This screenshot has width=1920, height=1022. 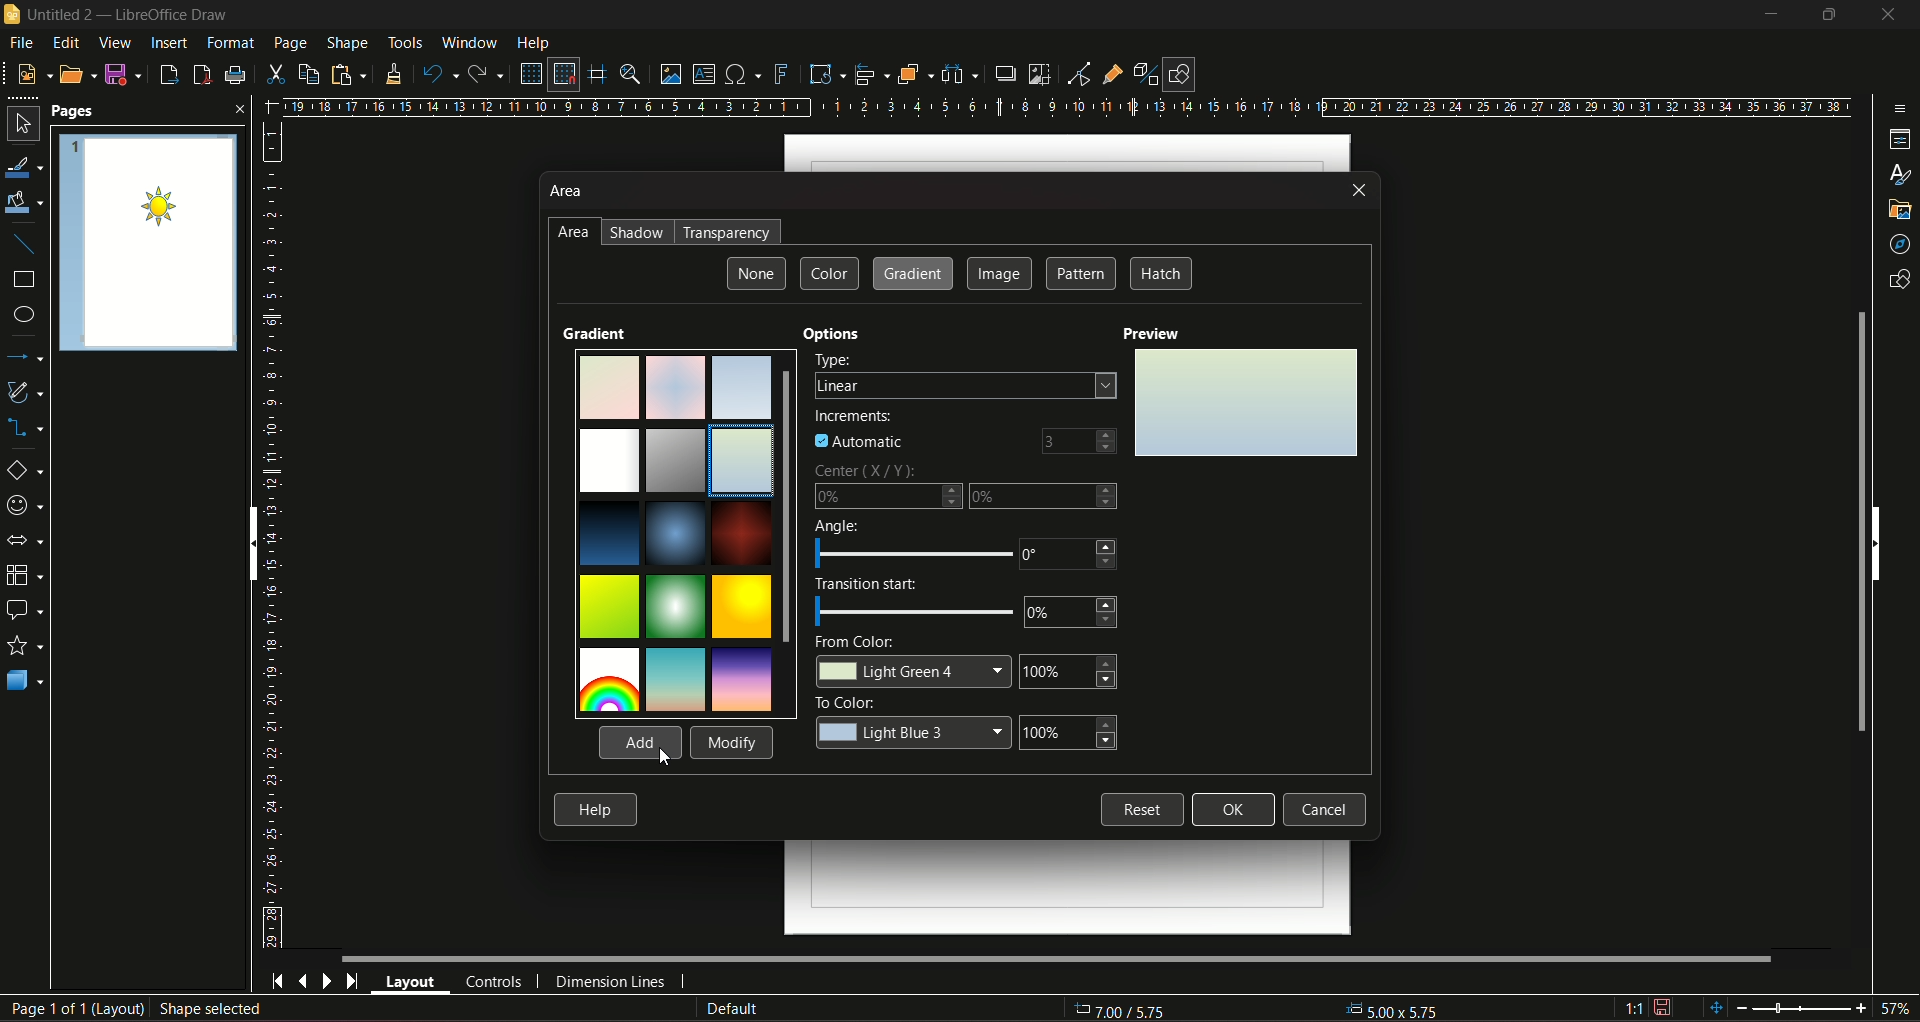 What do you see at coordinates (643, 747) in the screenshot?
I see `cursor` at bounding box center [643, 747].